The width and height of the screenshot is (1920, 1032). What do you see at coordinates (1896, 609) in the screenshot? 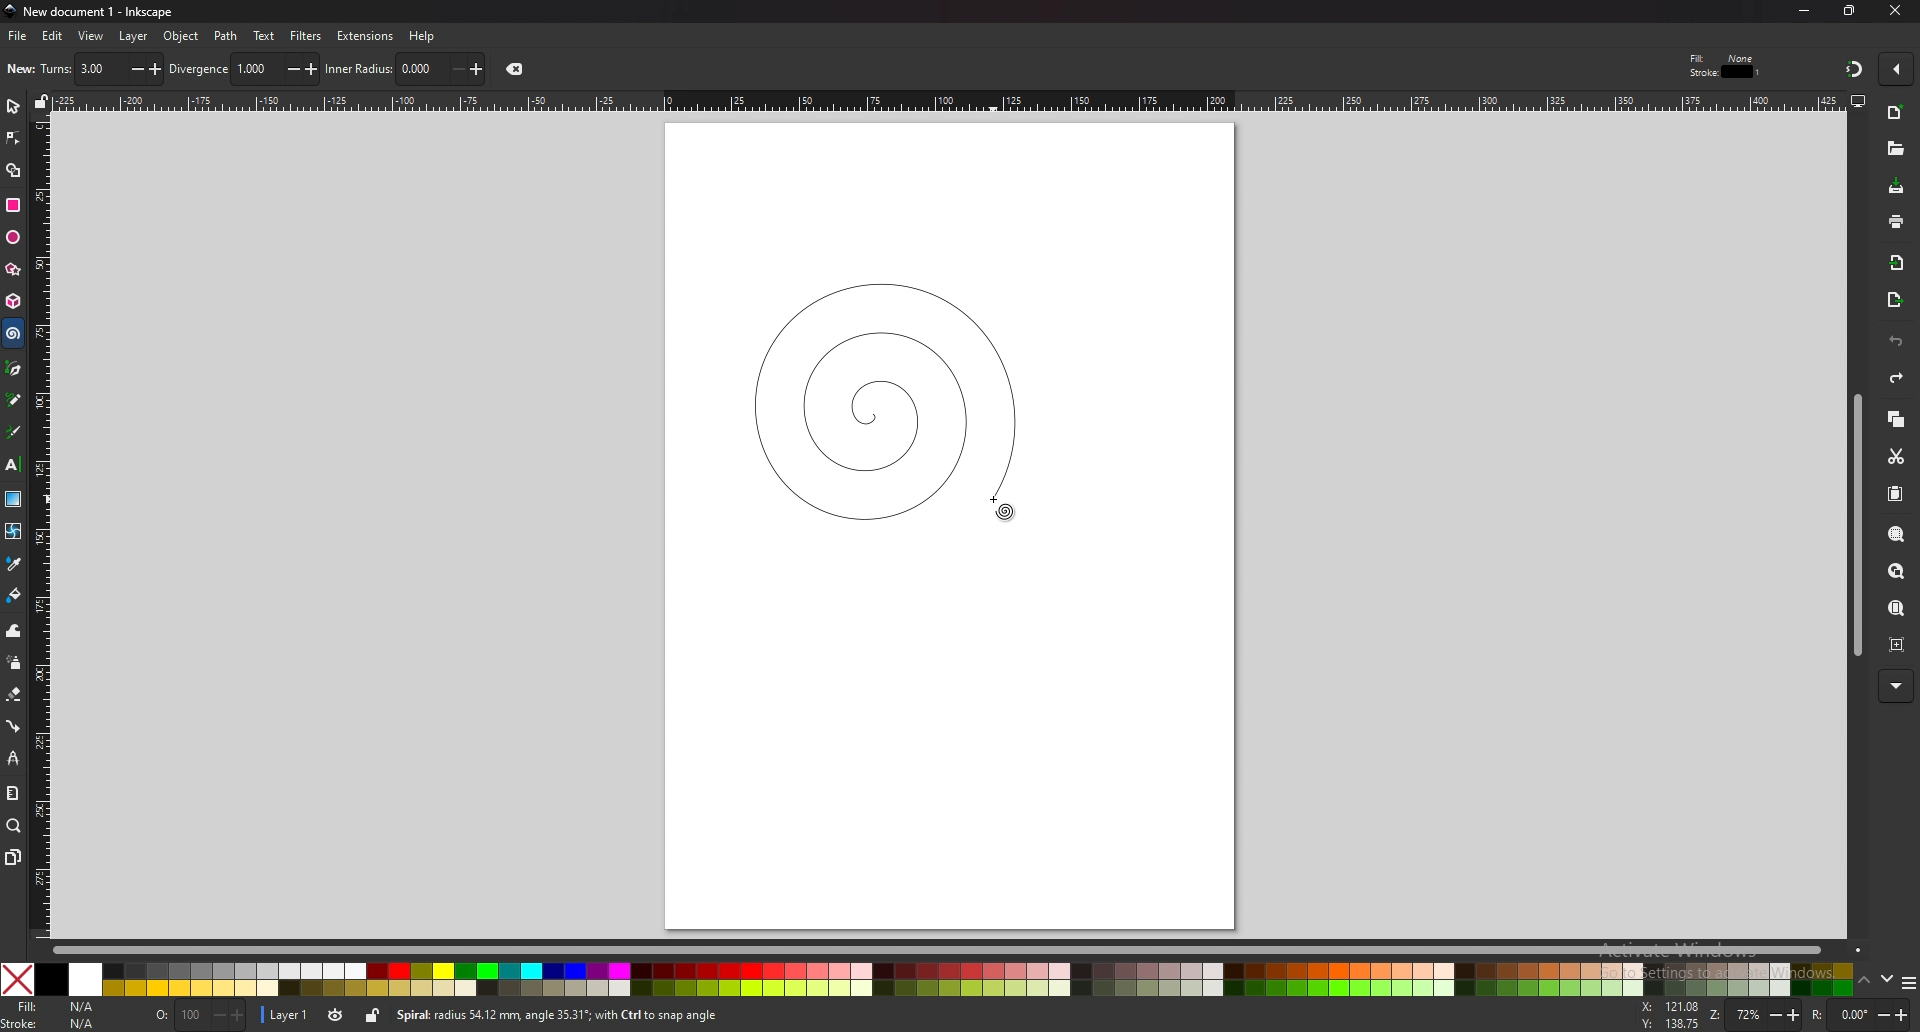
I see `zoom page` at bounding box center [1896, 609].